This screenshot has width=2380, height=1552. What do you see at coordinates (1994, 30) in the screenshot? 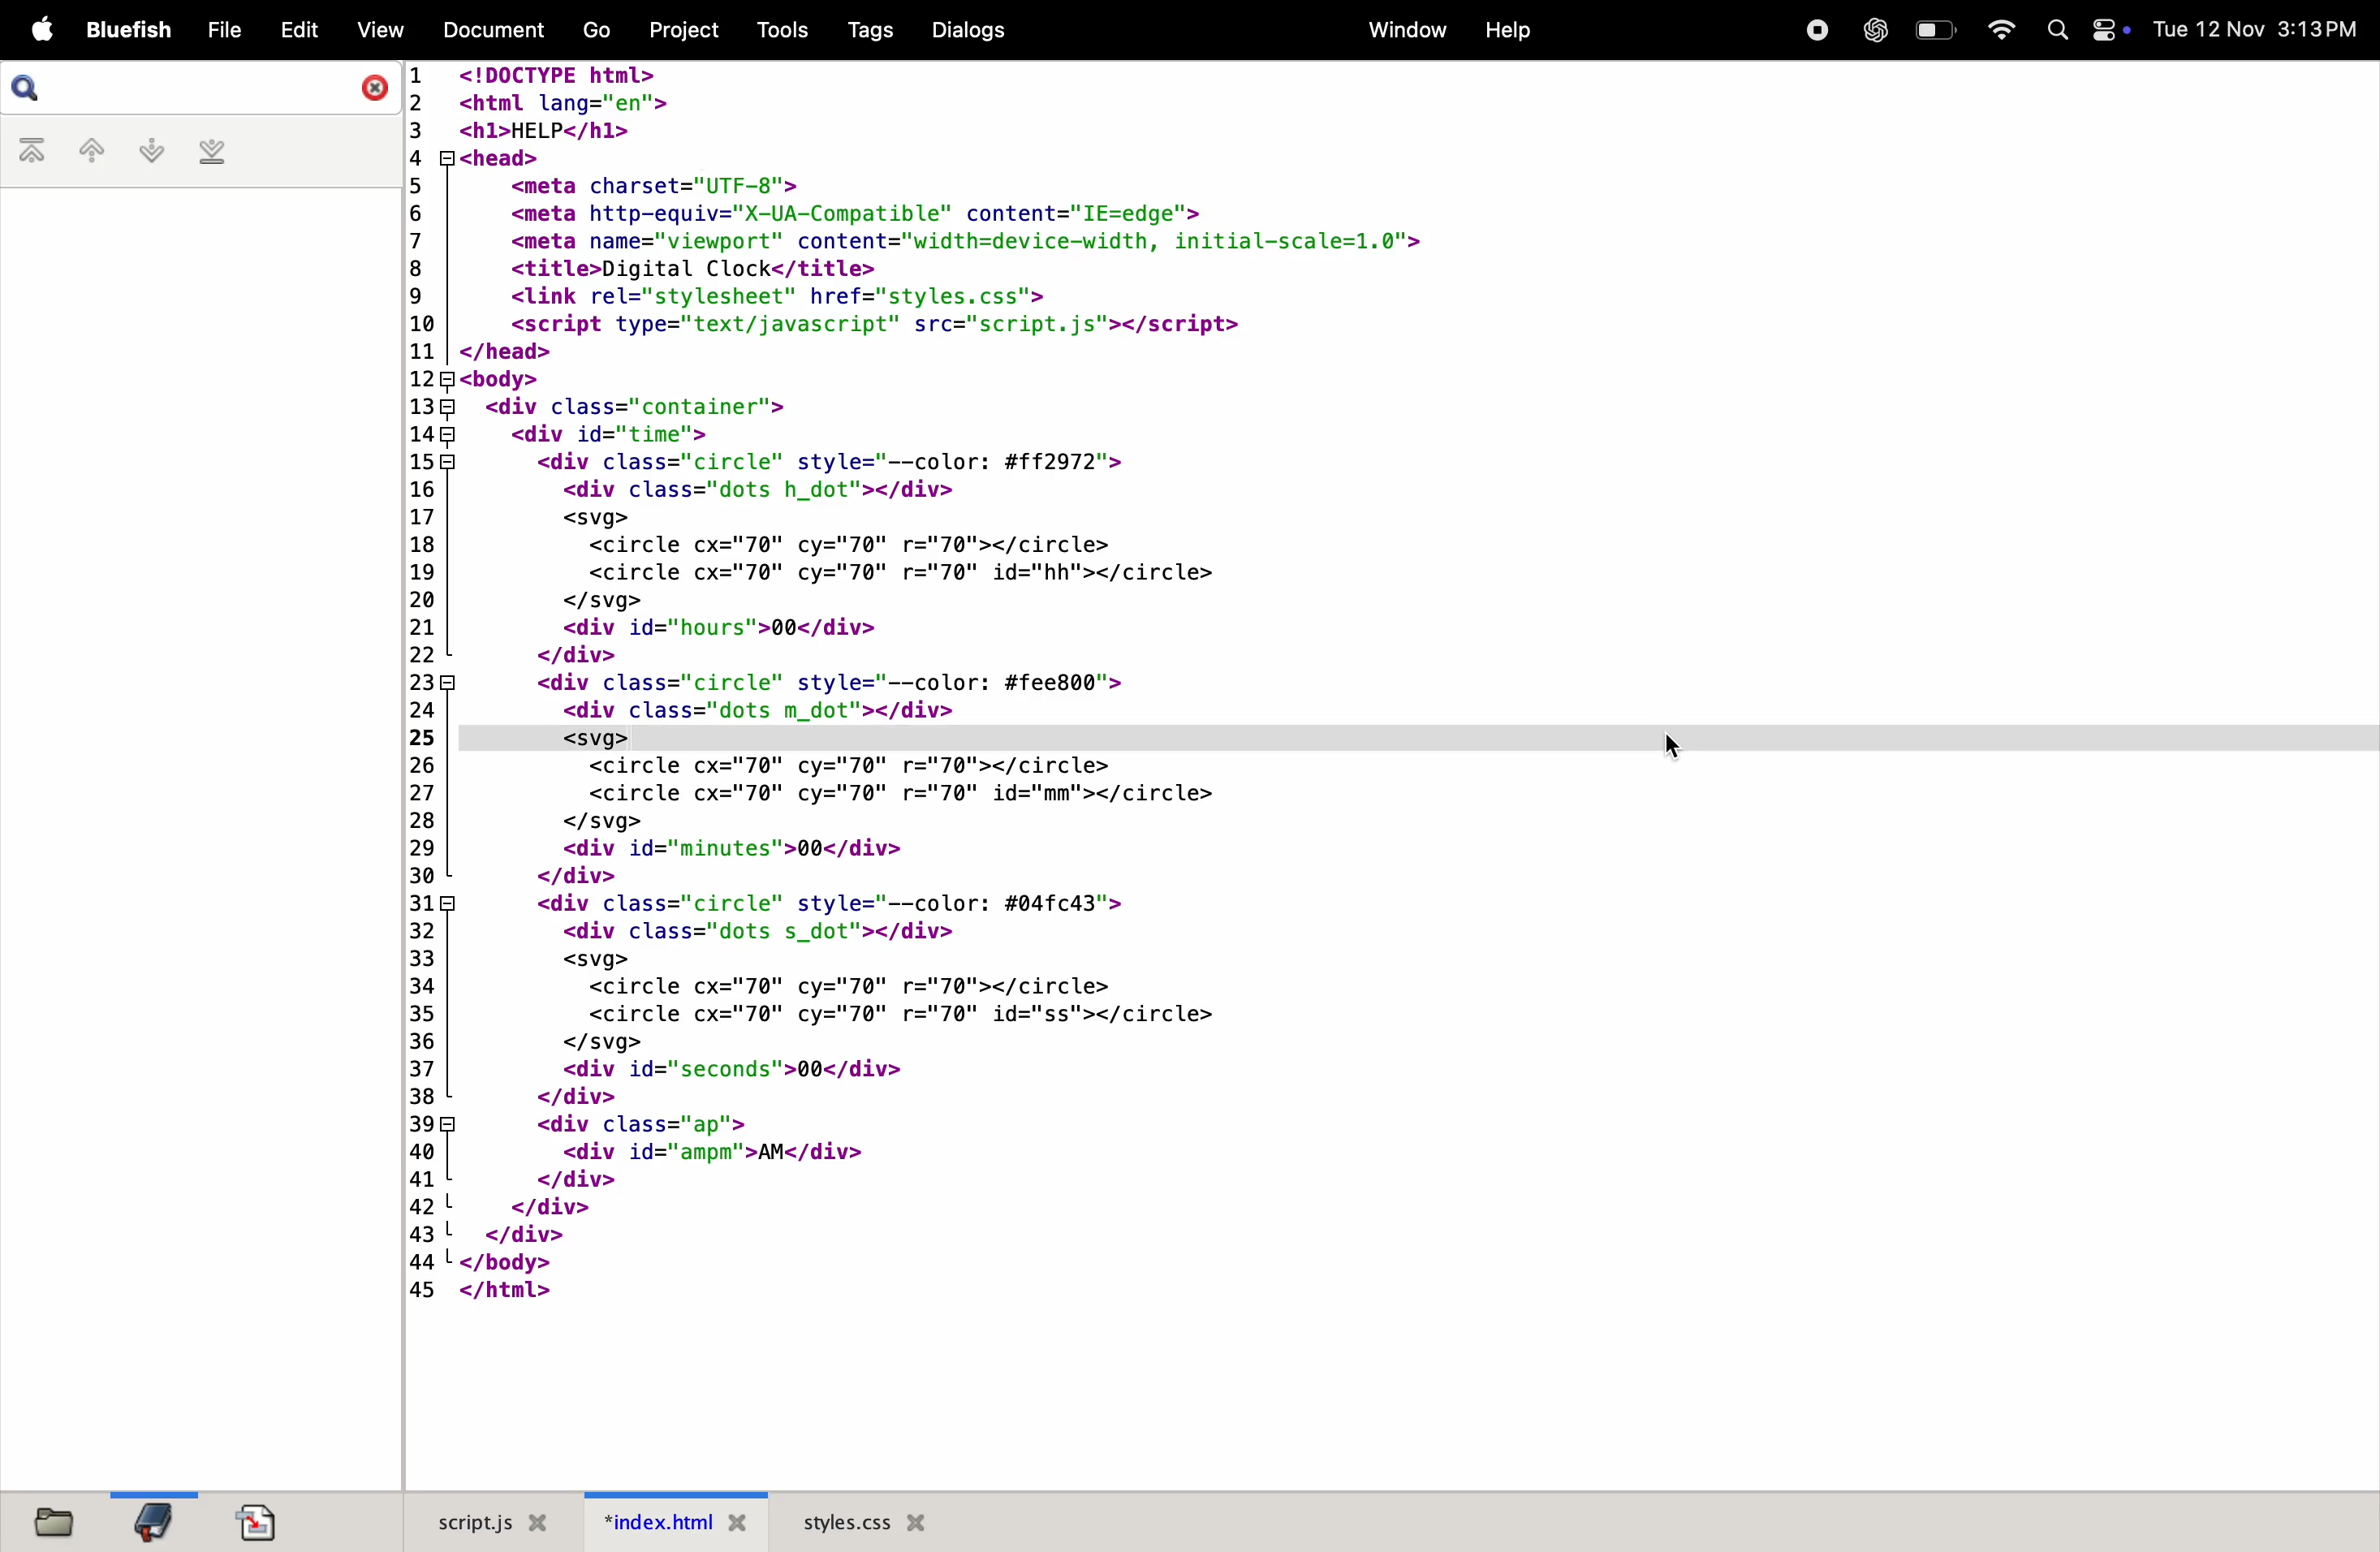
I see `wifi` at bounding box center [1994, 30].